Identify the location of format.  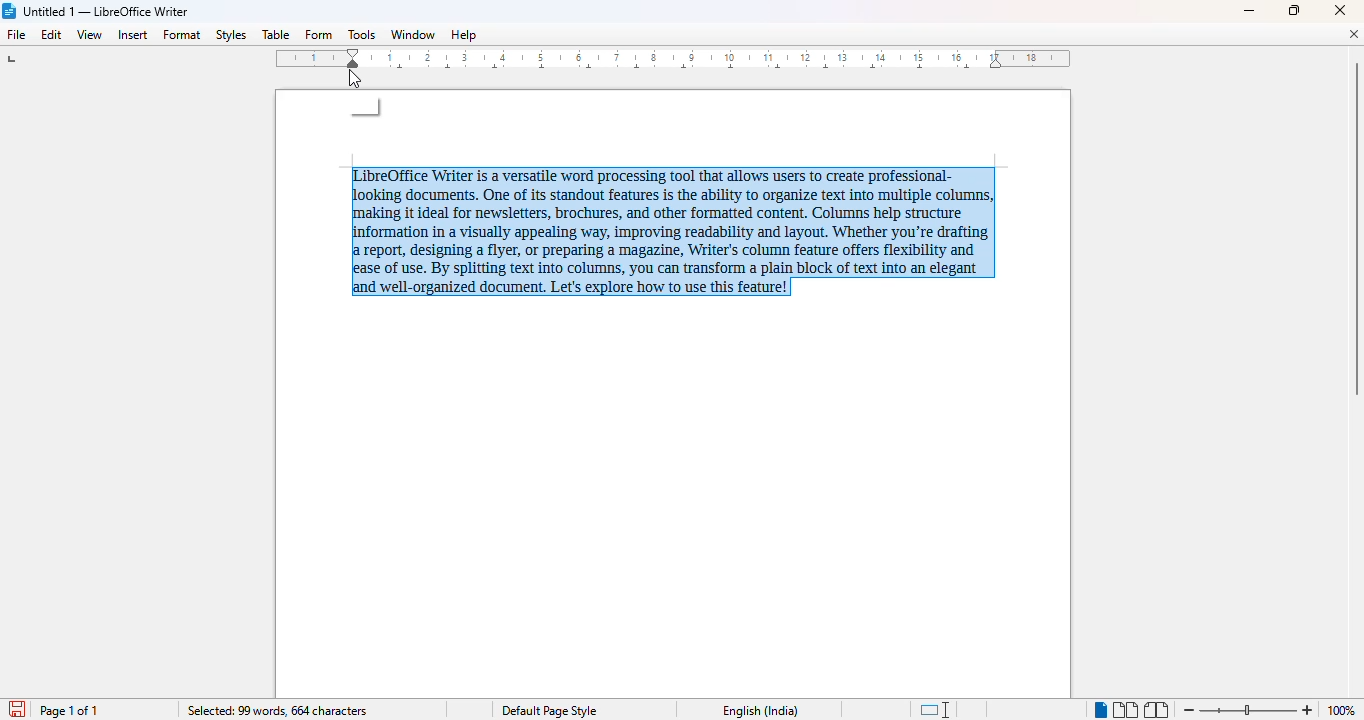
(183, 35).